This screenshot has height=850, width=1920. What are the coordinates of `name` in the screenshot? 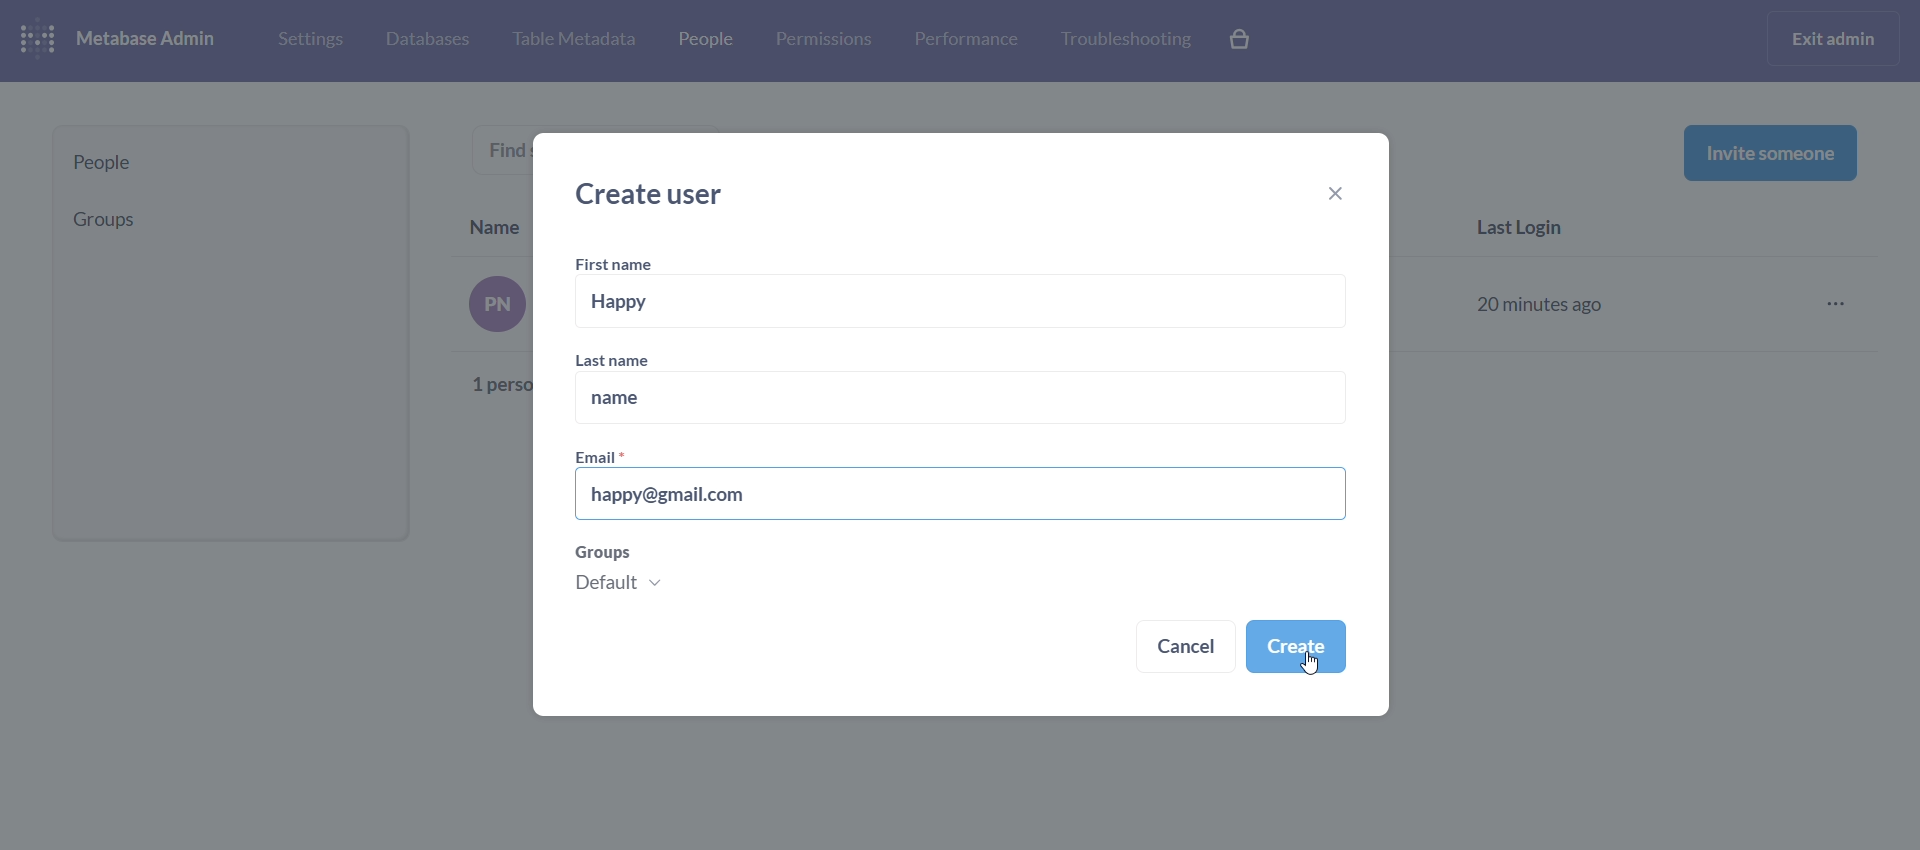 It's located at (958, 399).